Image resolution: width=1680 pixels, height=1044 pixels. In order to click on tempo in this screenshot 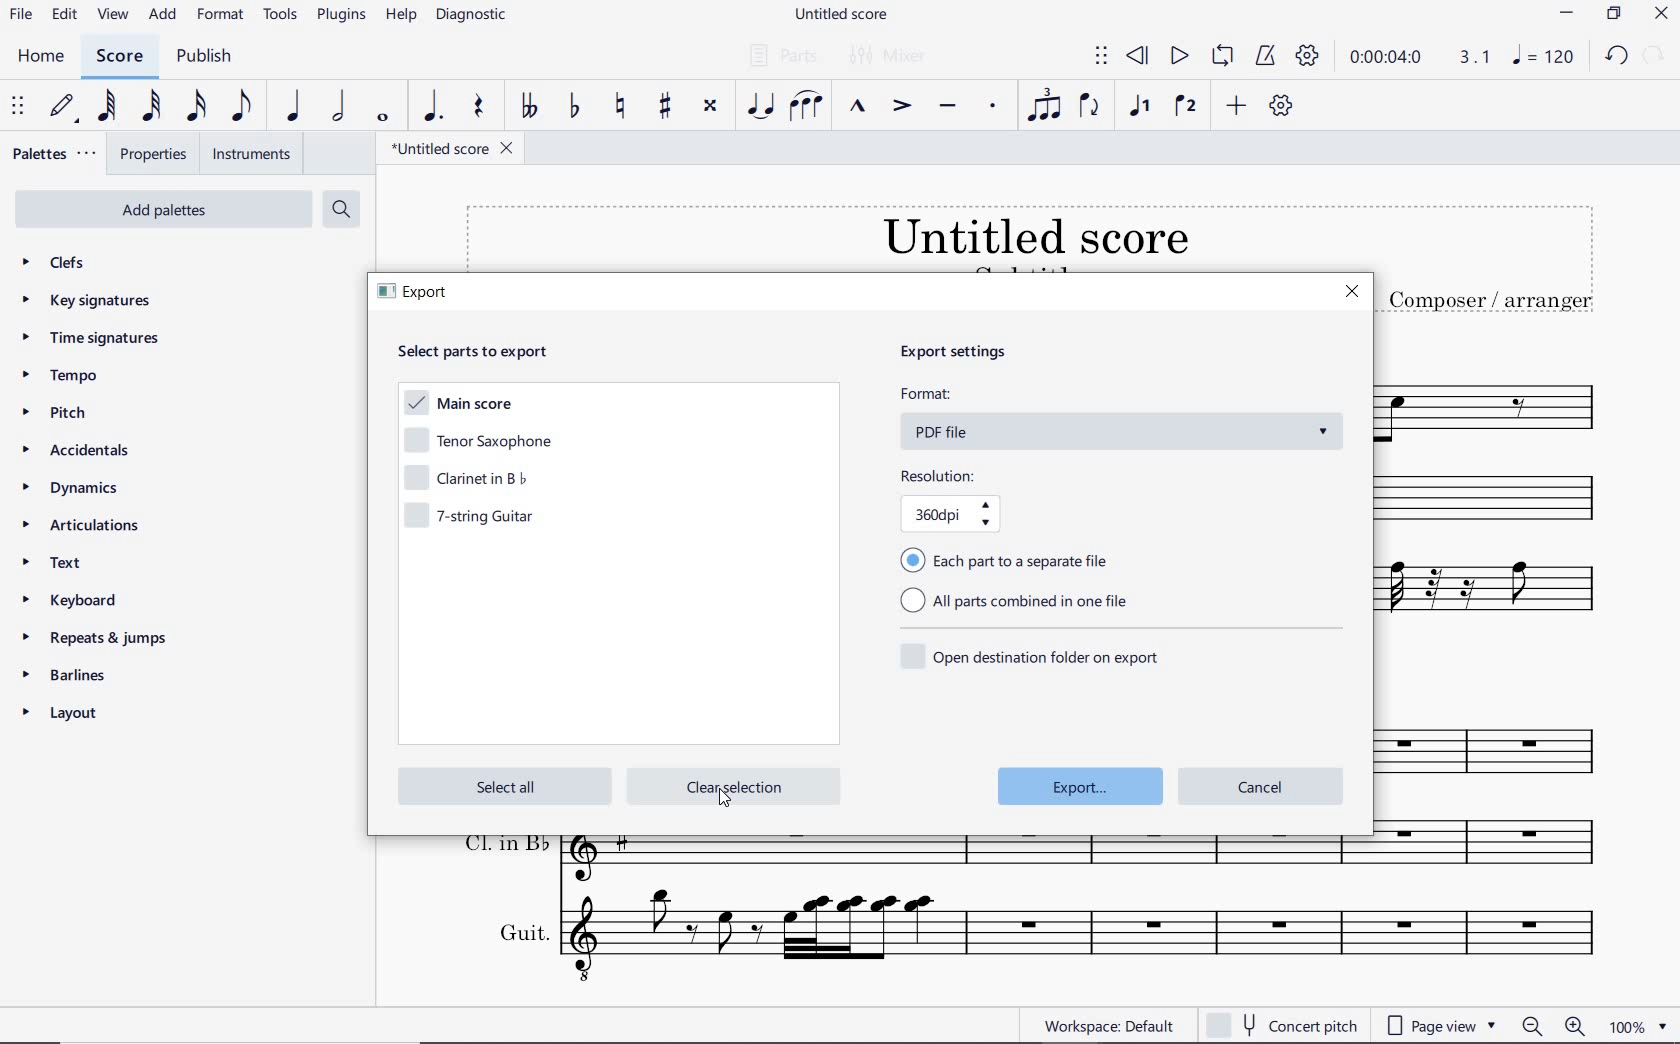, I will do `click(63, 377)`.